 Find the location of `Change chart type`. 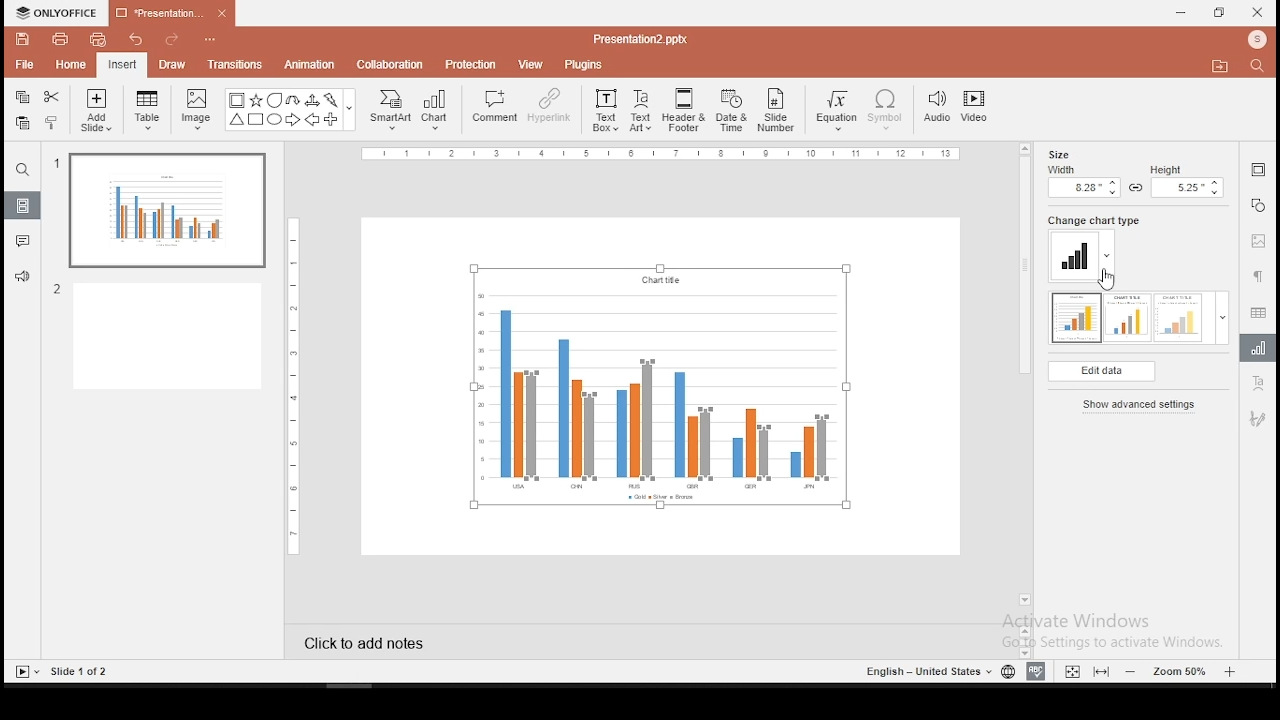

Change chart type is located at coordinates (1090, 220).